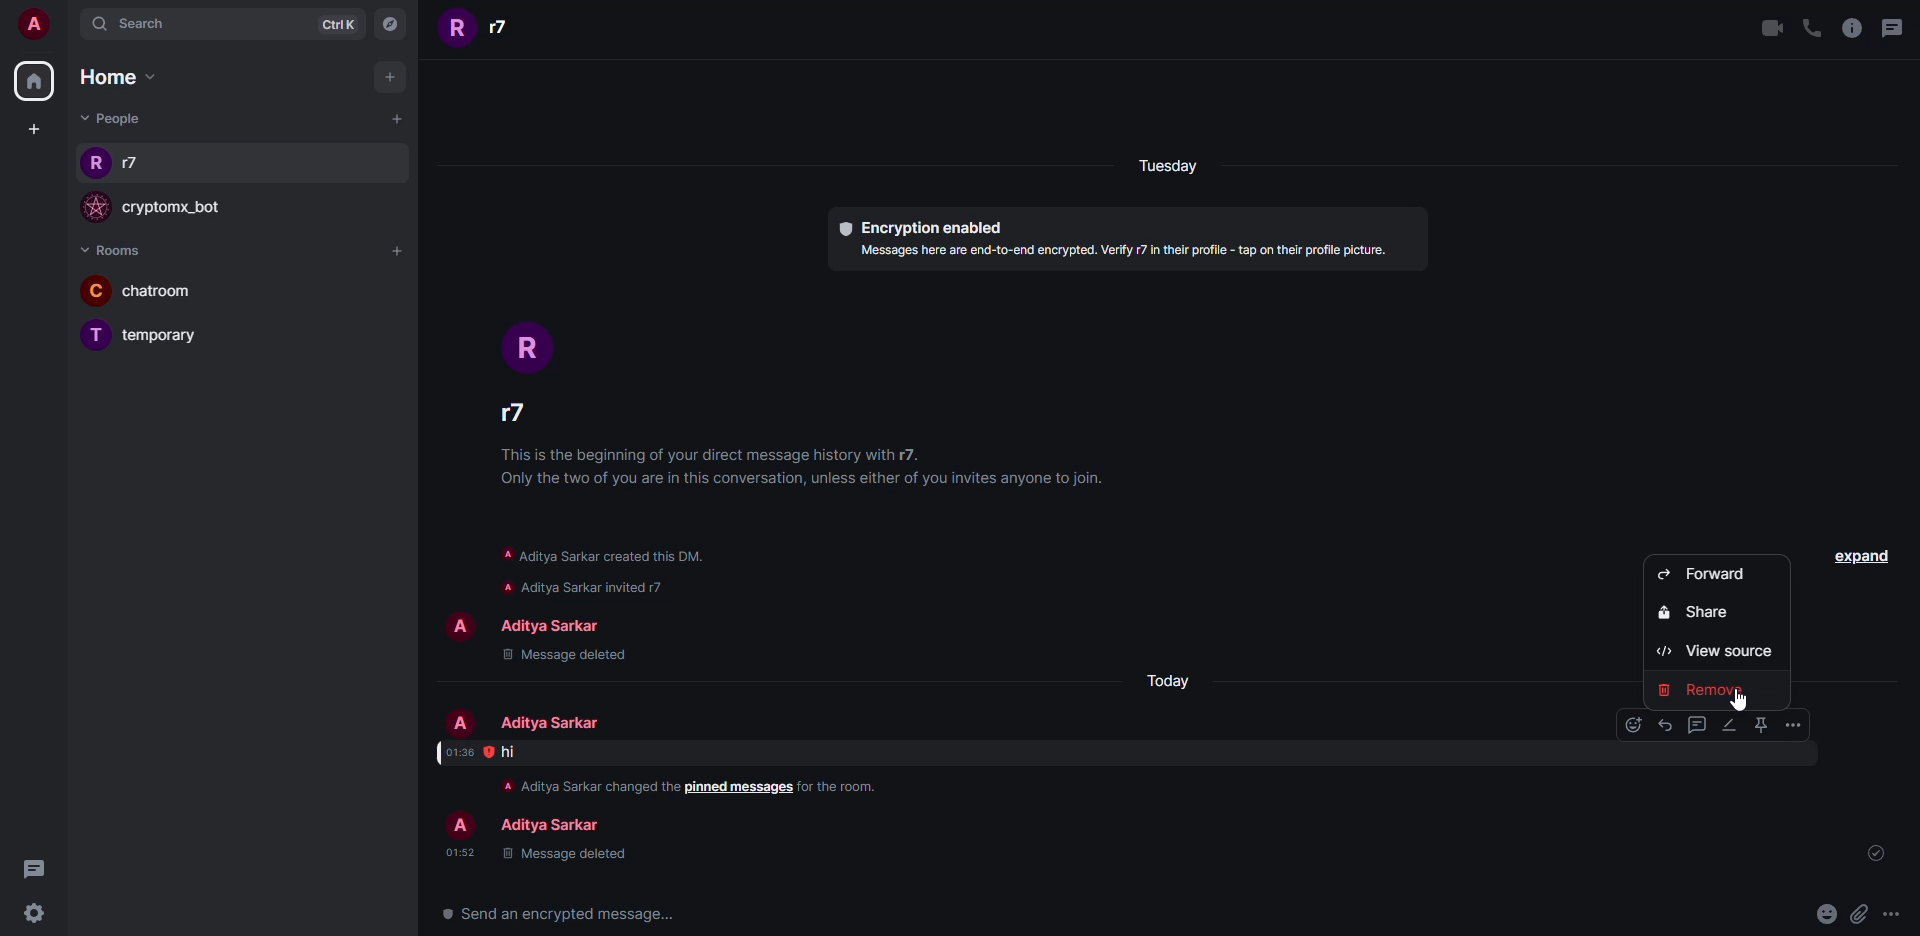  I want to click on info, so click(1851, 28).